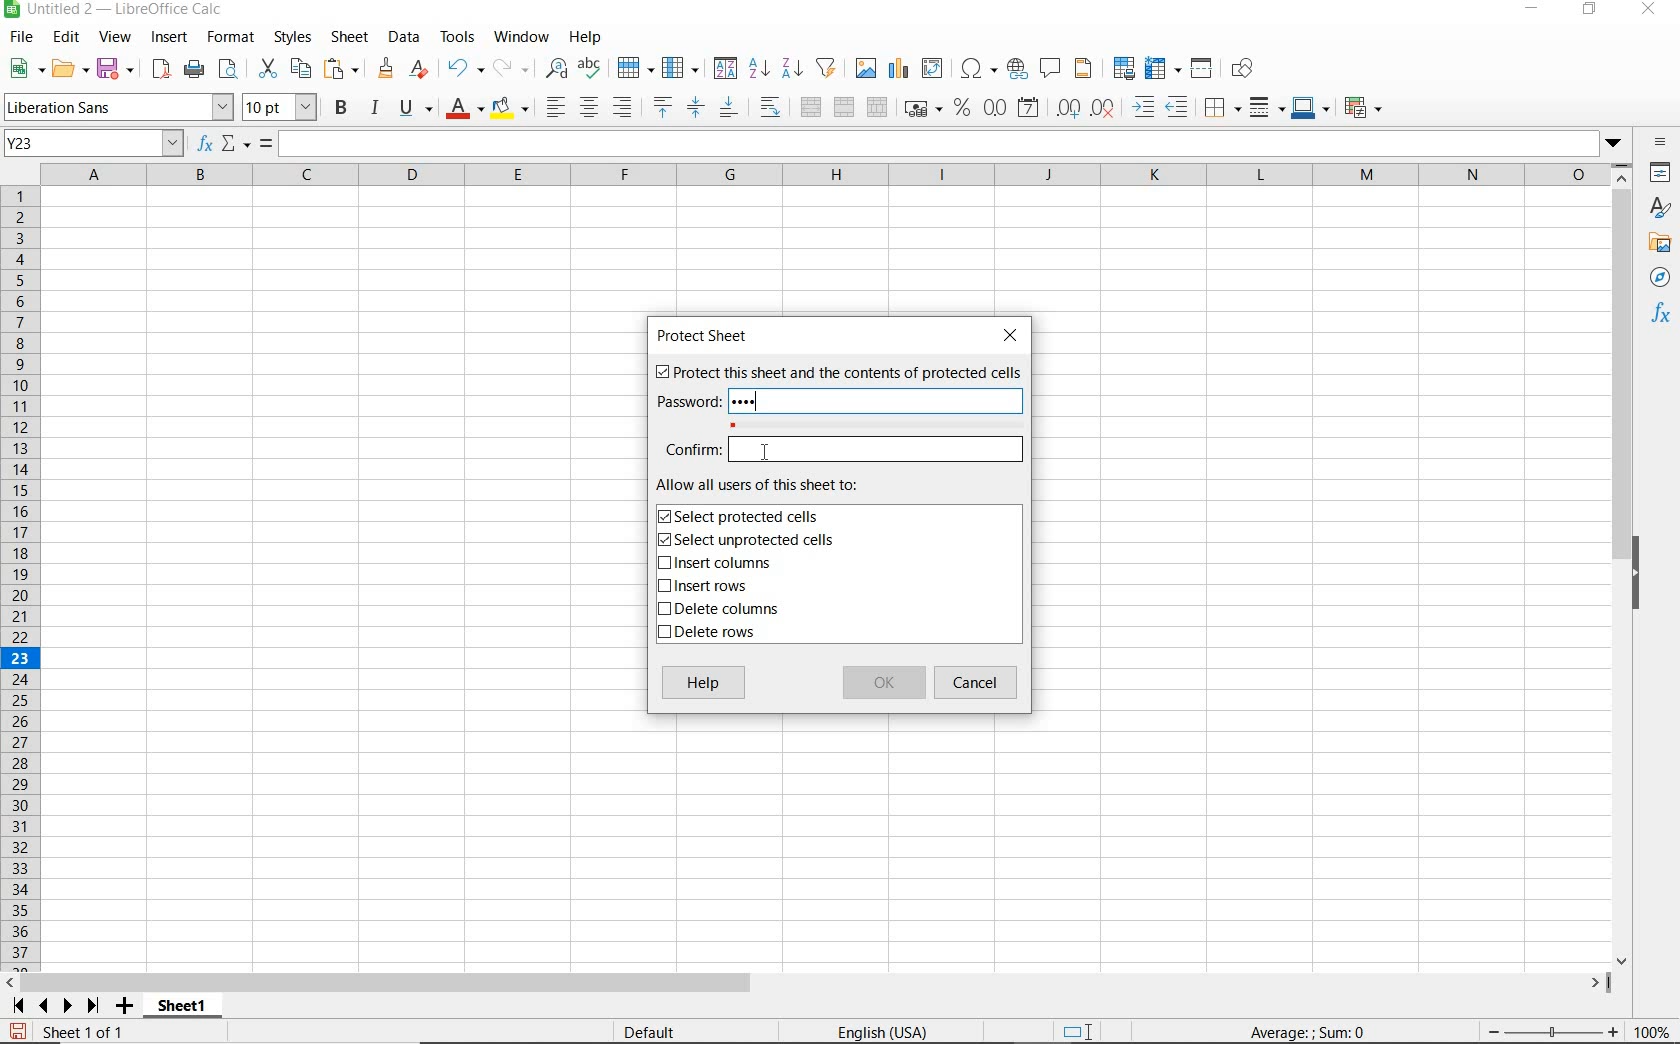 This screenshot has height=1044, width=1680. I want to click on SHOW DRAW FUNCTIONS, so click(1243, 69).